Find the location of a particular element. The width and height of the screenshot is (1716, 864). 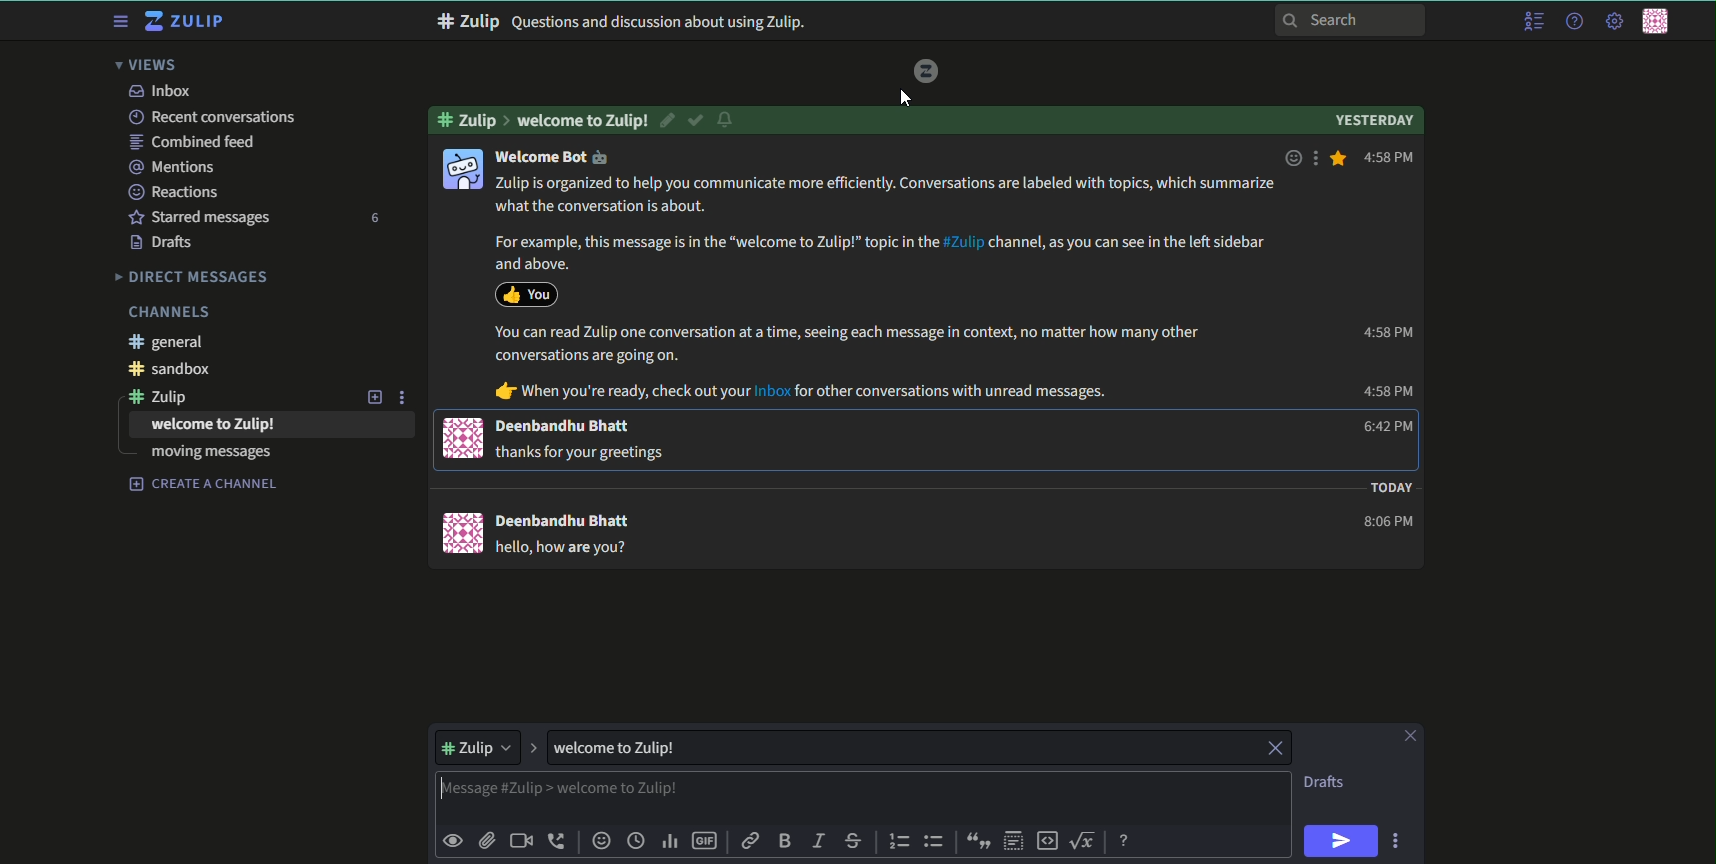

strikethrough is located at coordinates (854, 841).